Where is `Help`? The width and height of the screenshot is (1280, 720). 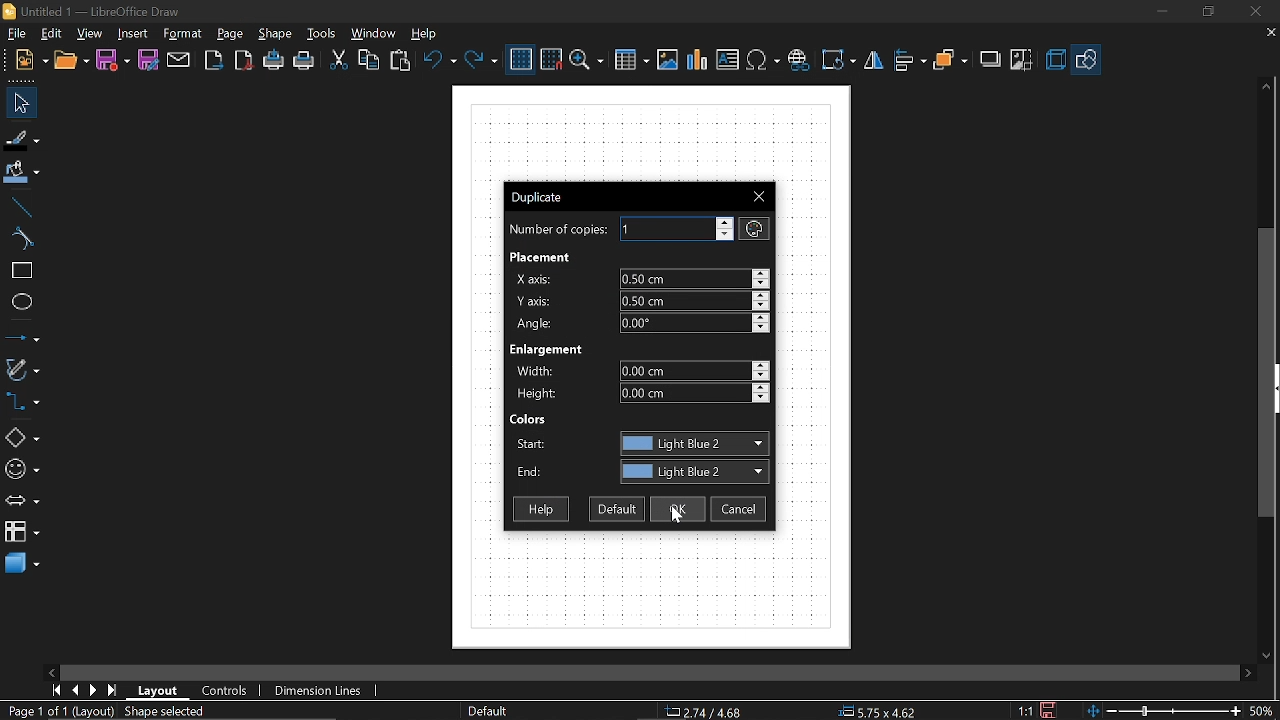 Help is located at coordinates (538, 510).